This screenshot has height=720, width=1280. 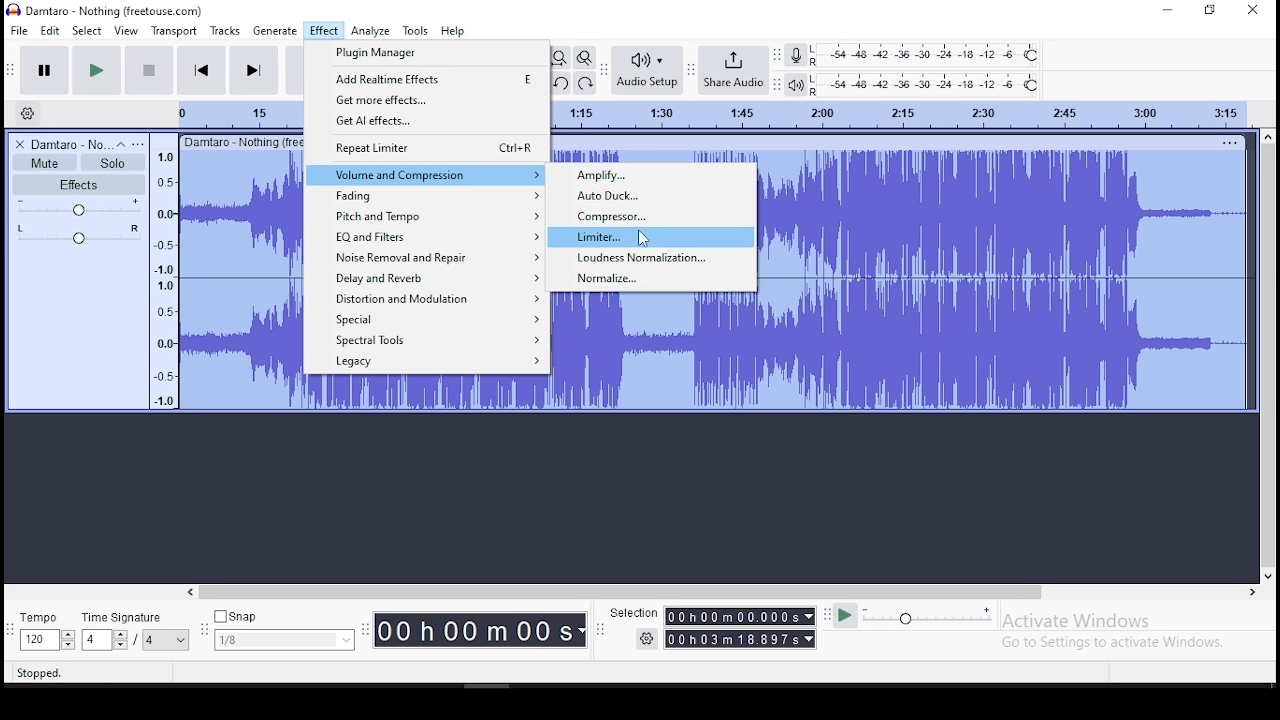 I want to click on collapse, so click(x=121, y=143).